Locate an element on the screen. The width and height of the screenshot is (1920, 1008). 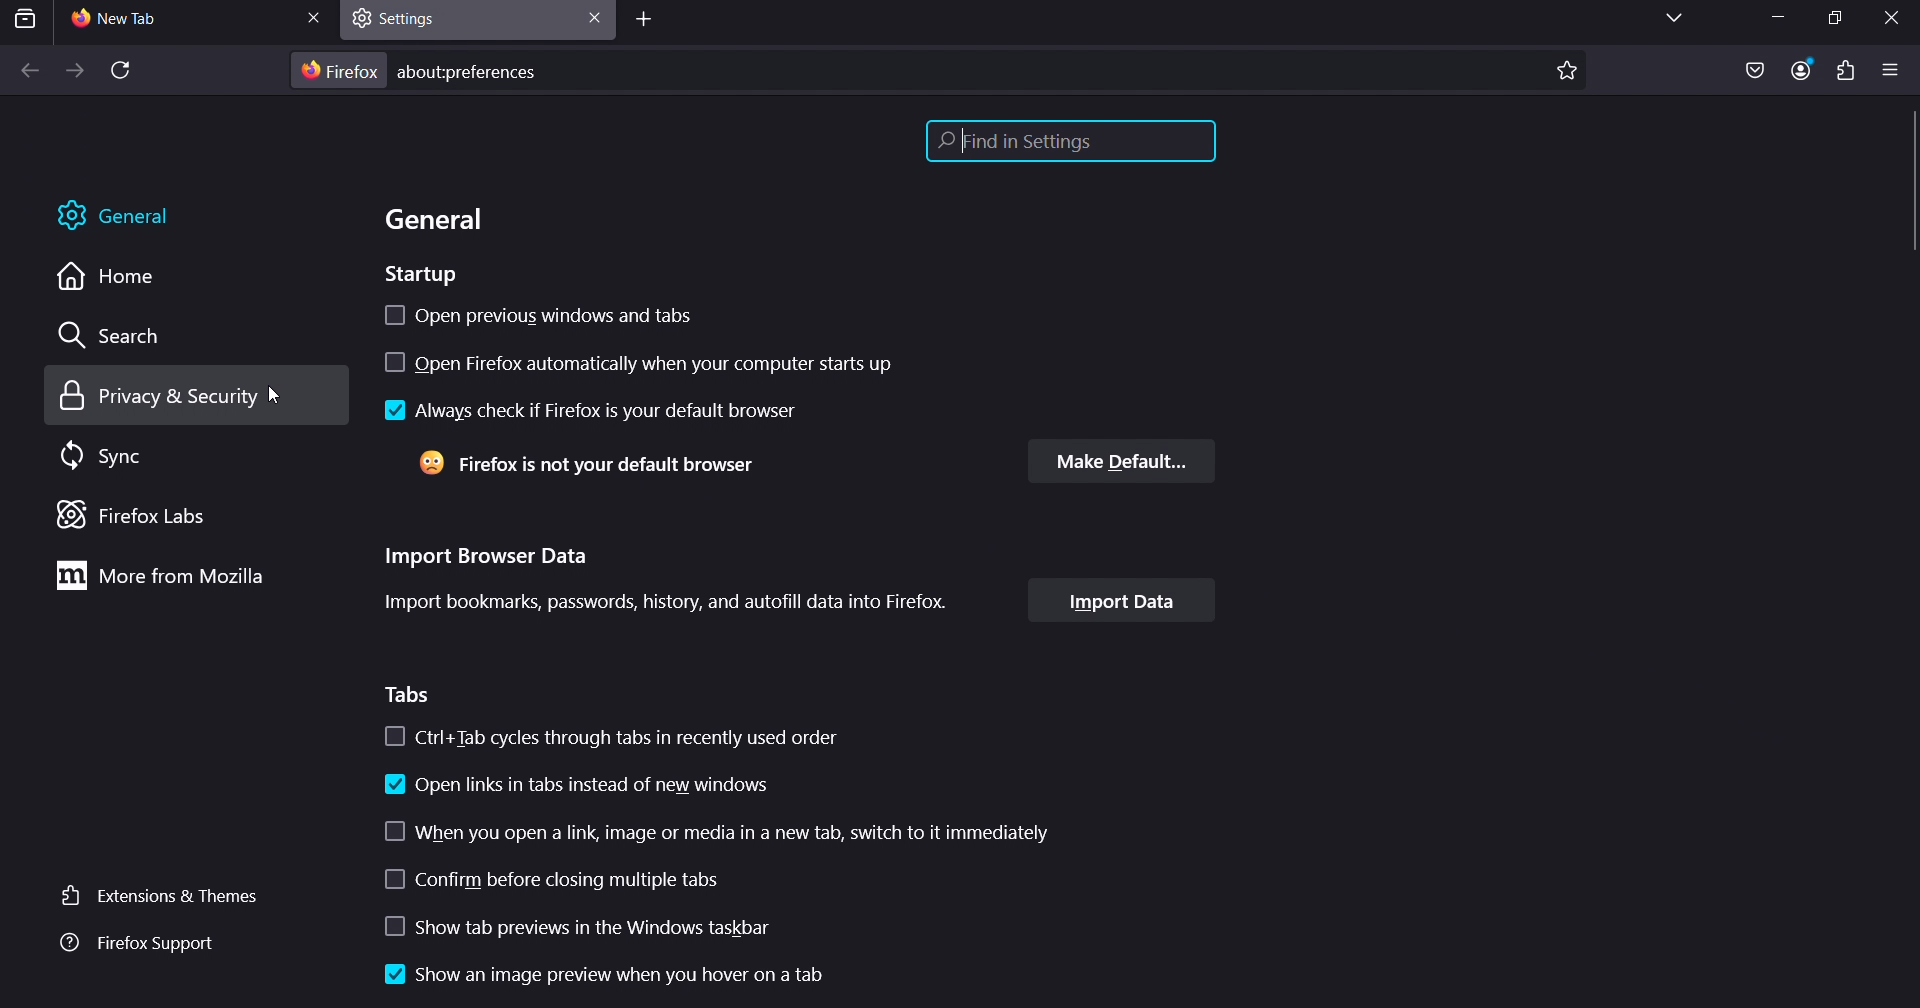
extensions & themes is located at coordinates (154, 894).